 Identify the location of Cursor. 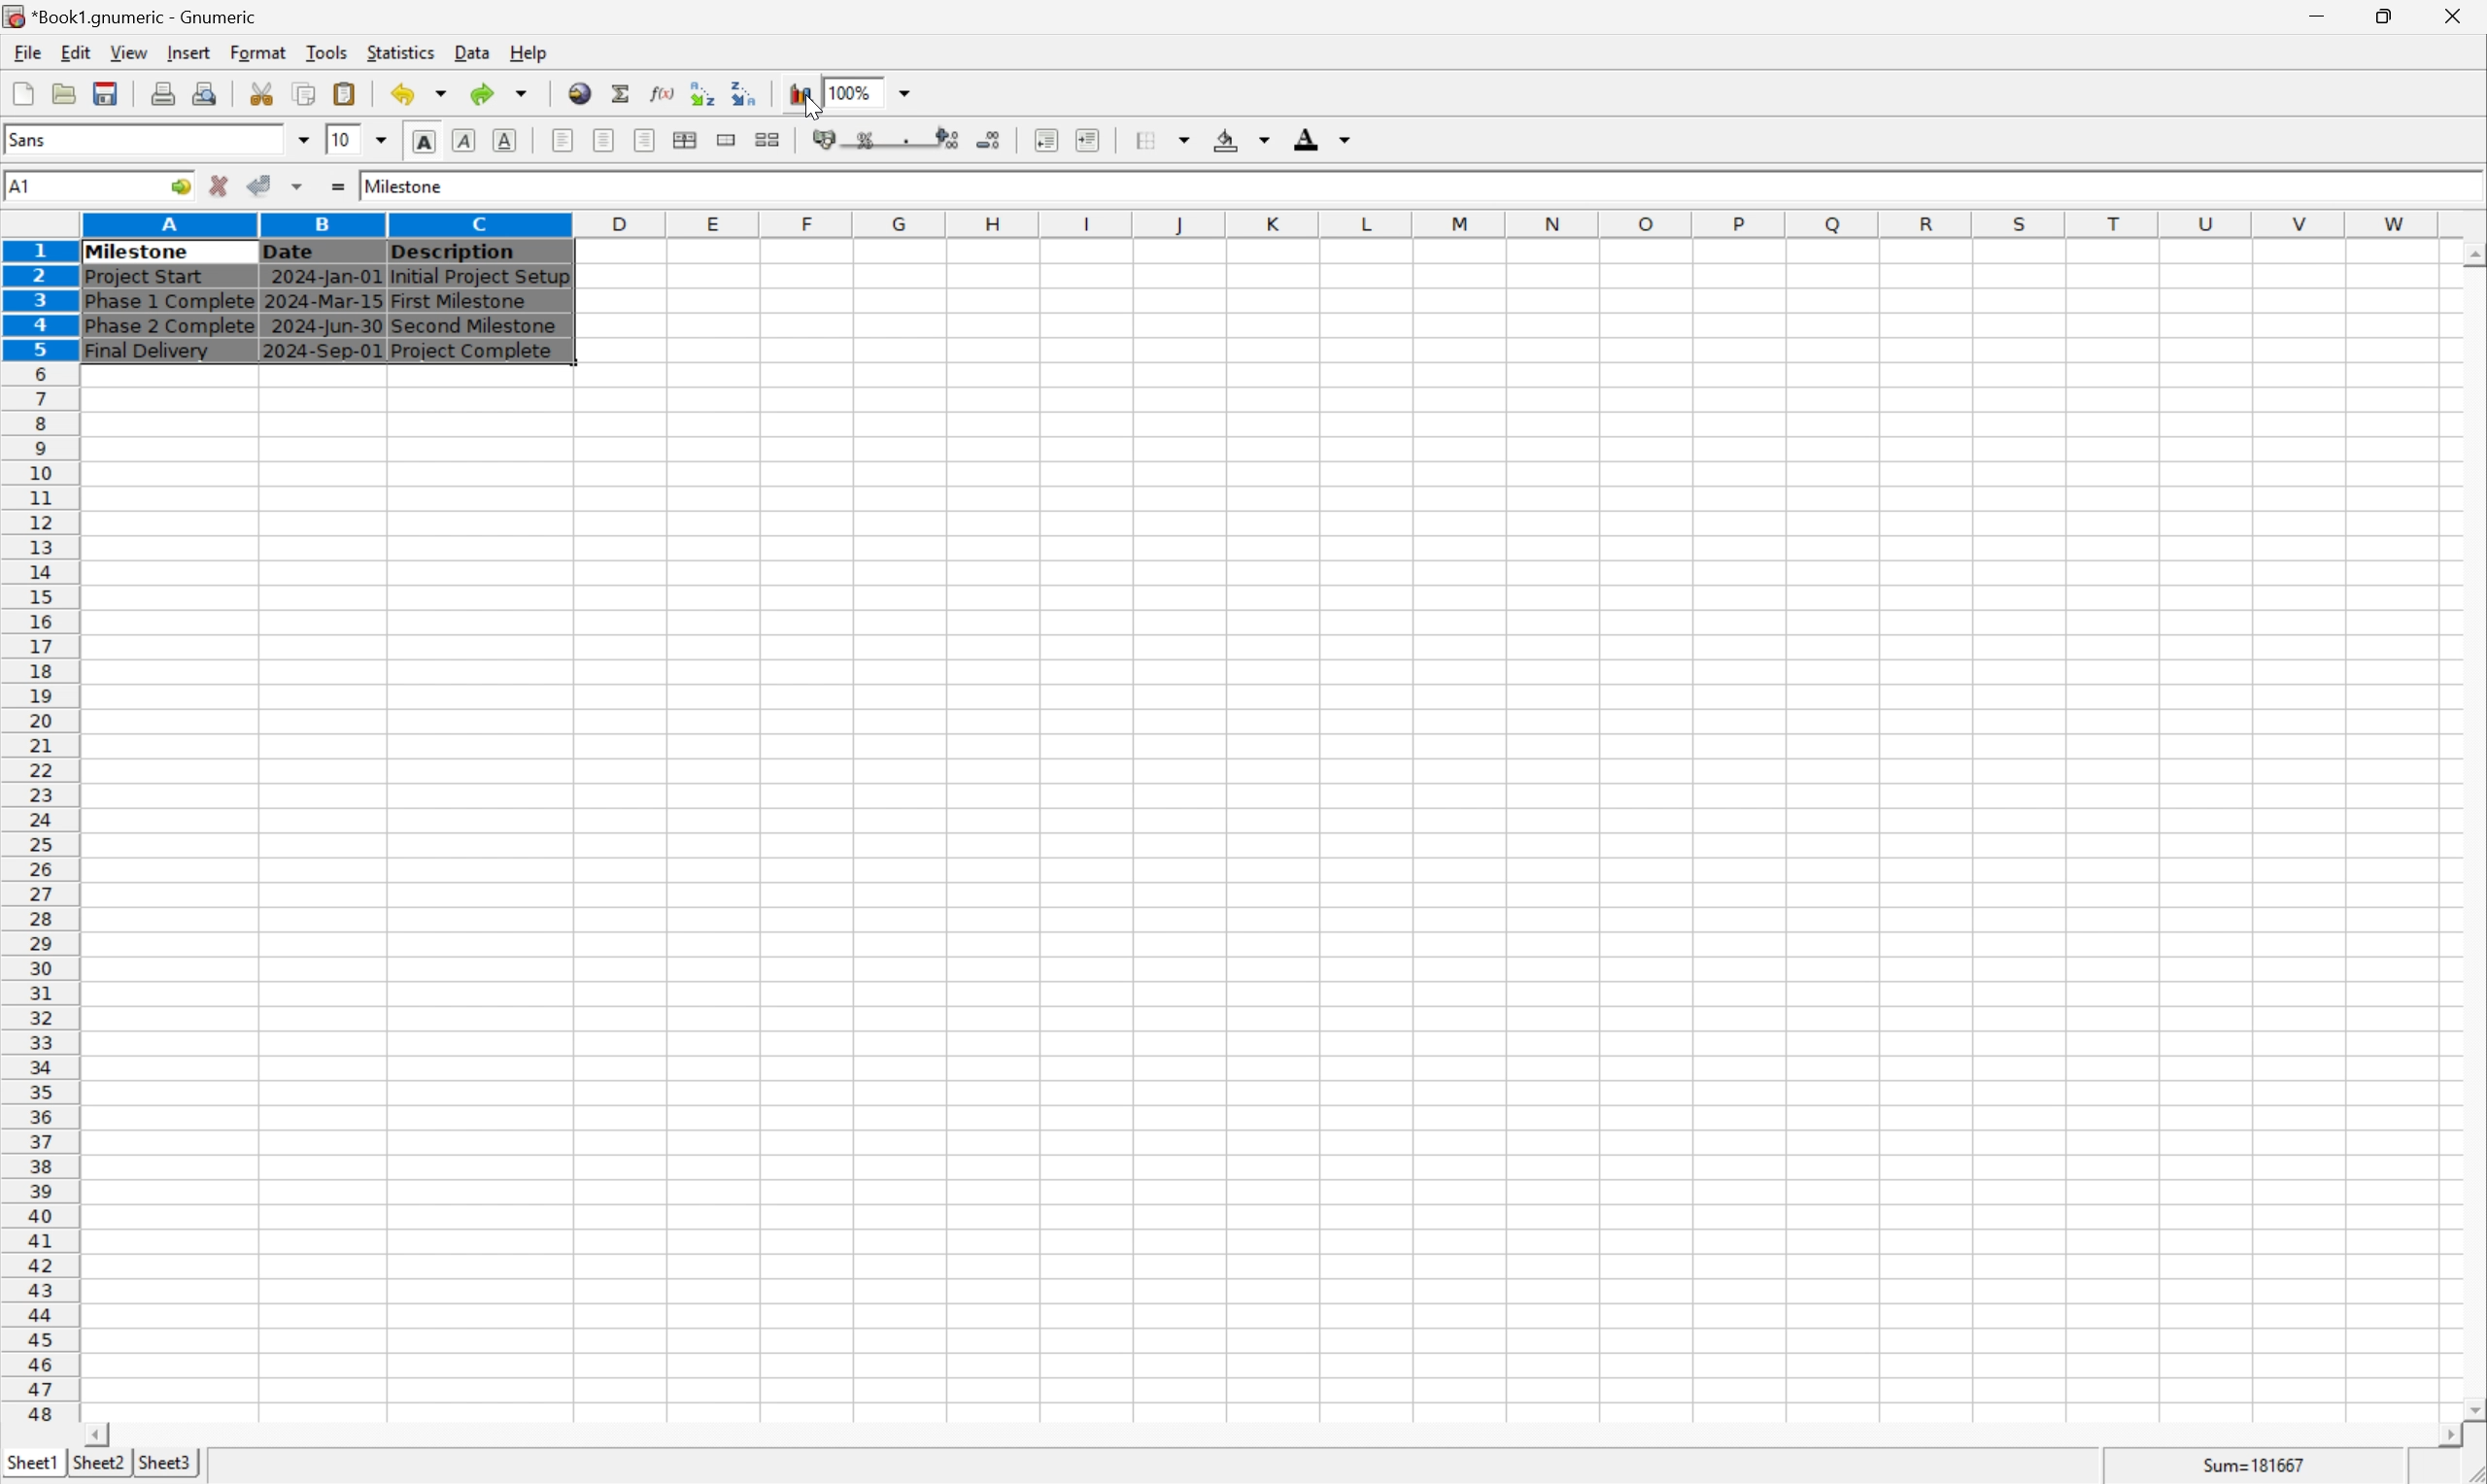
(812, 108).